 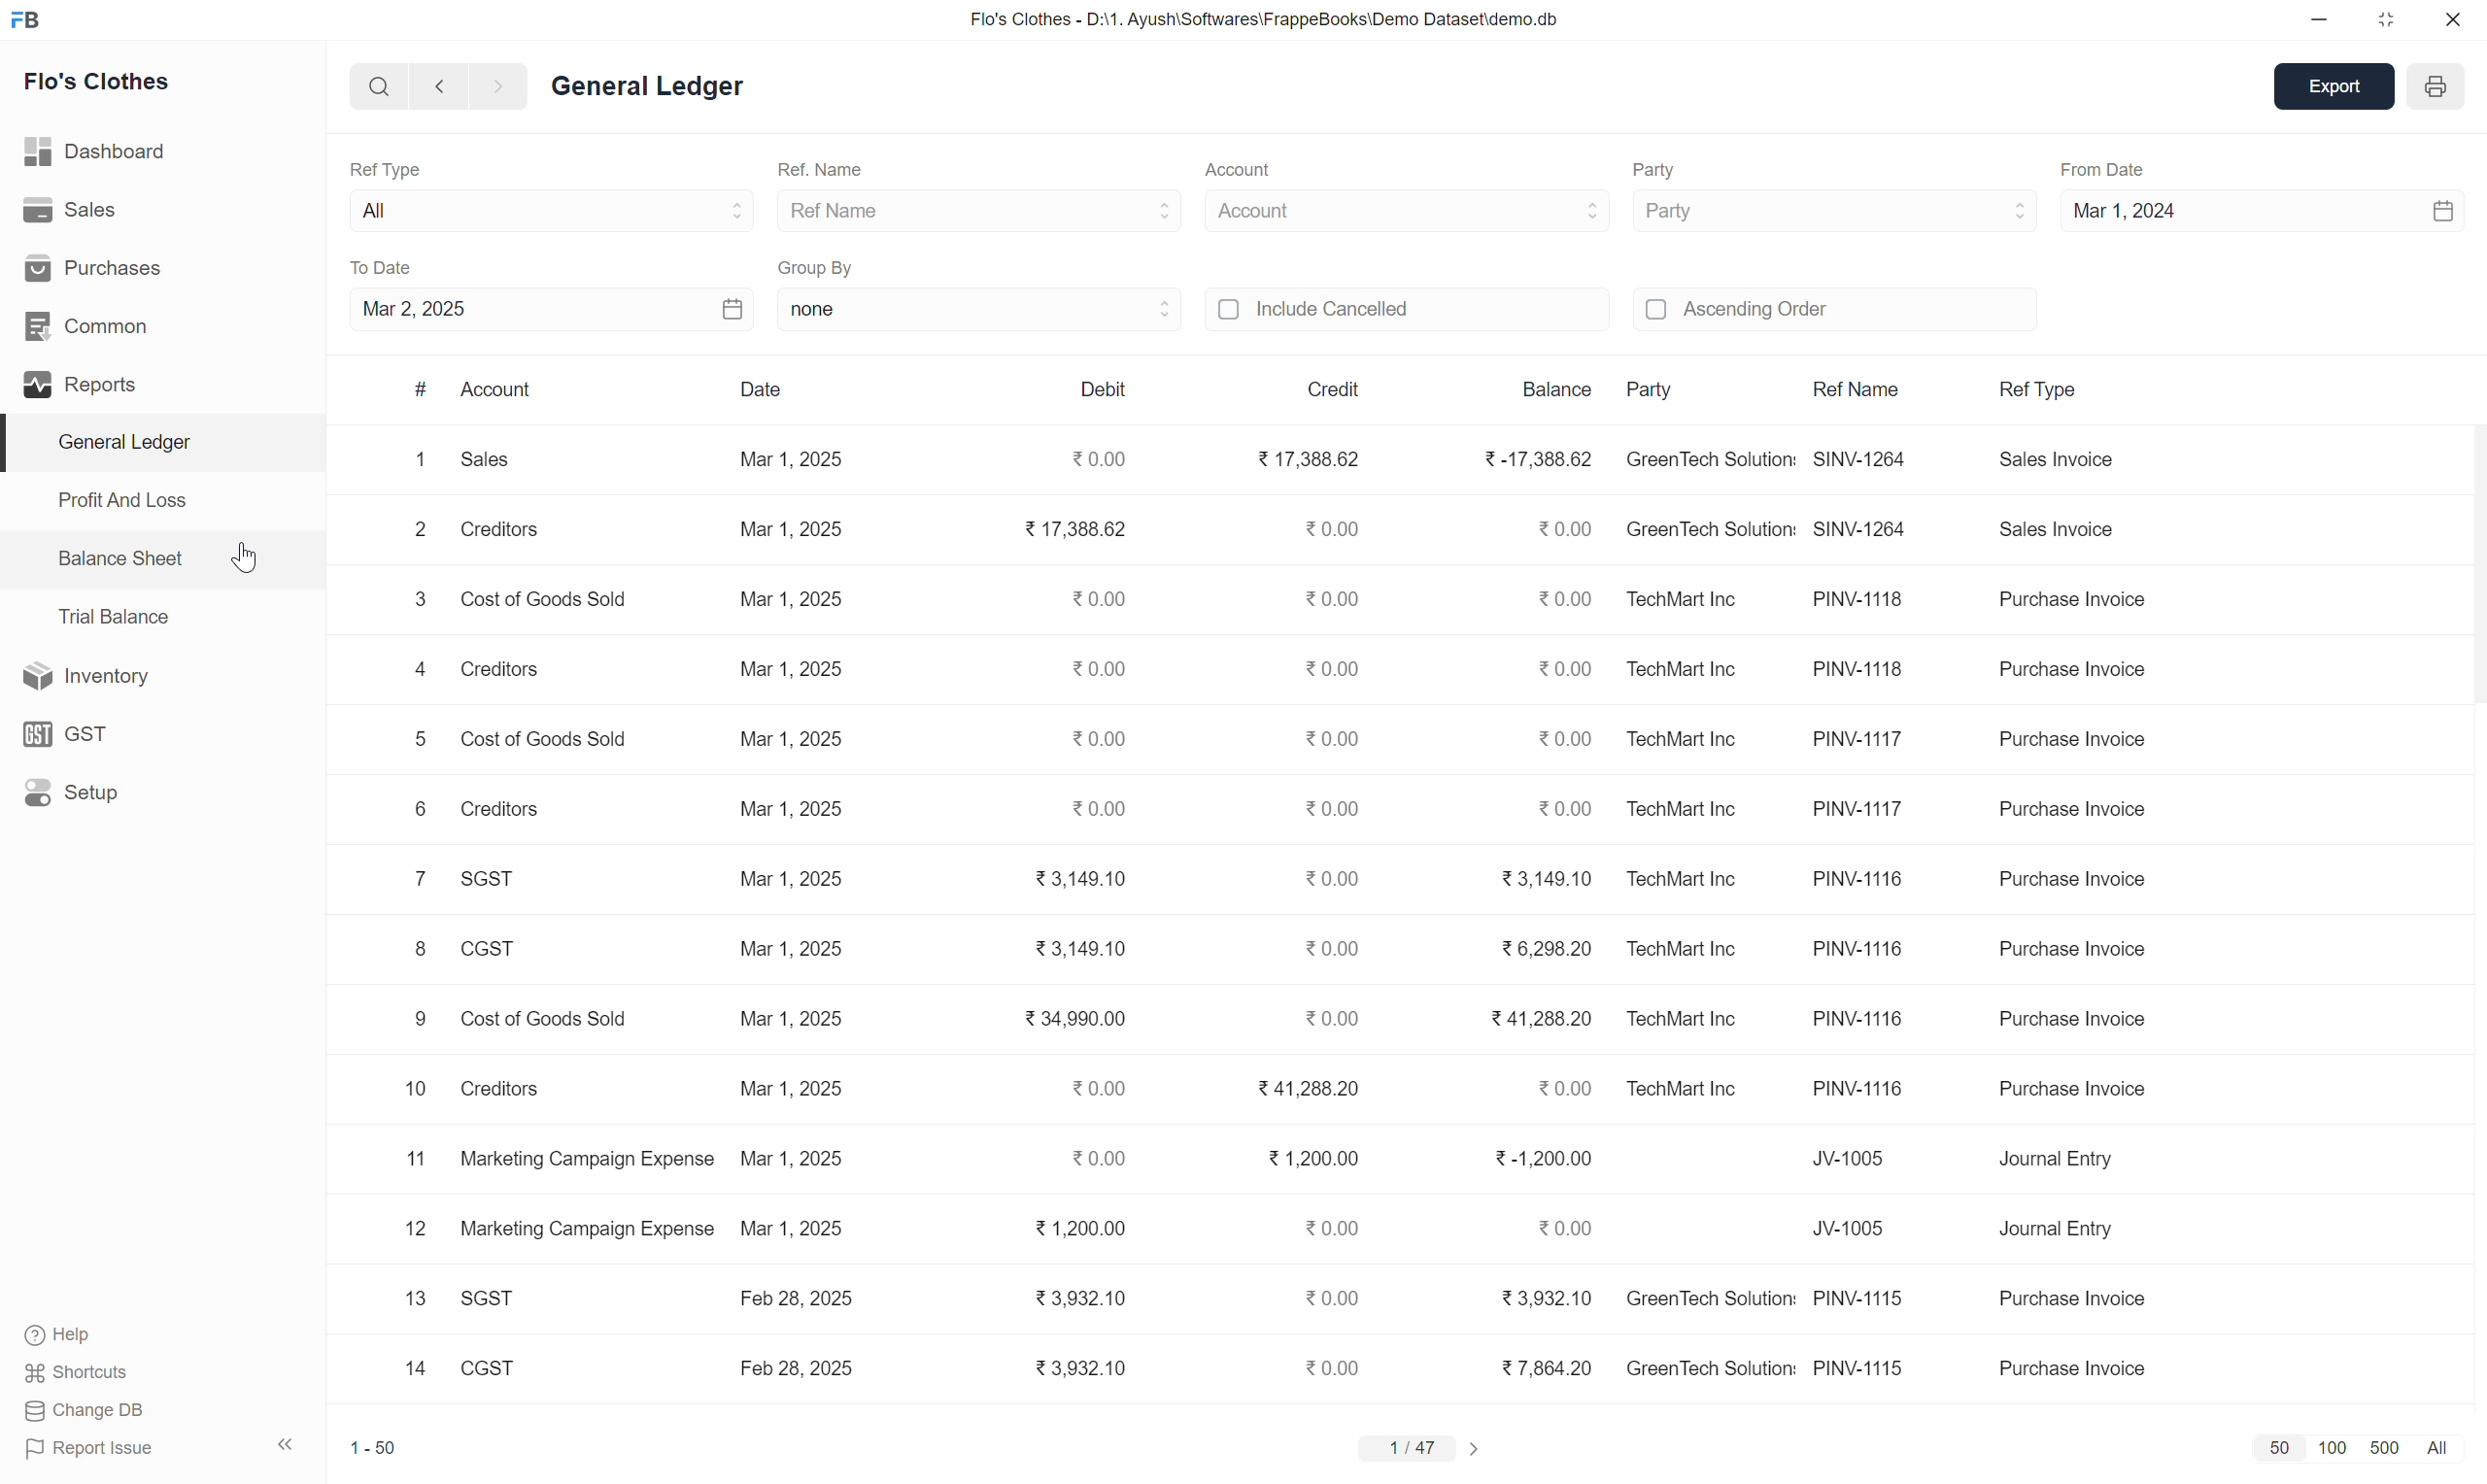 What do you see at coordinates (82, 1373) in the screenshot?
I see `Shortcuts` at bounding box center [82, 1373].